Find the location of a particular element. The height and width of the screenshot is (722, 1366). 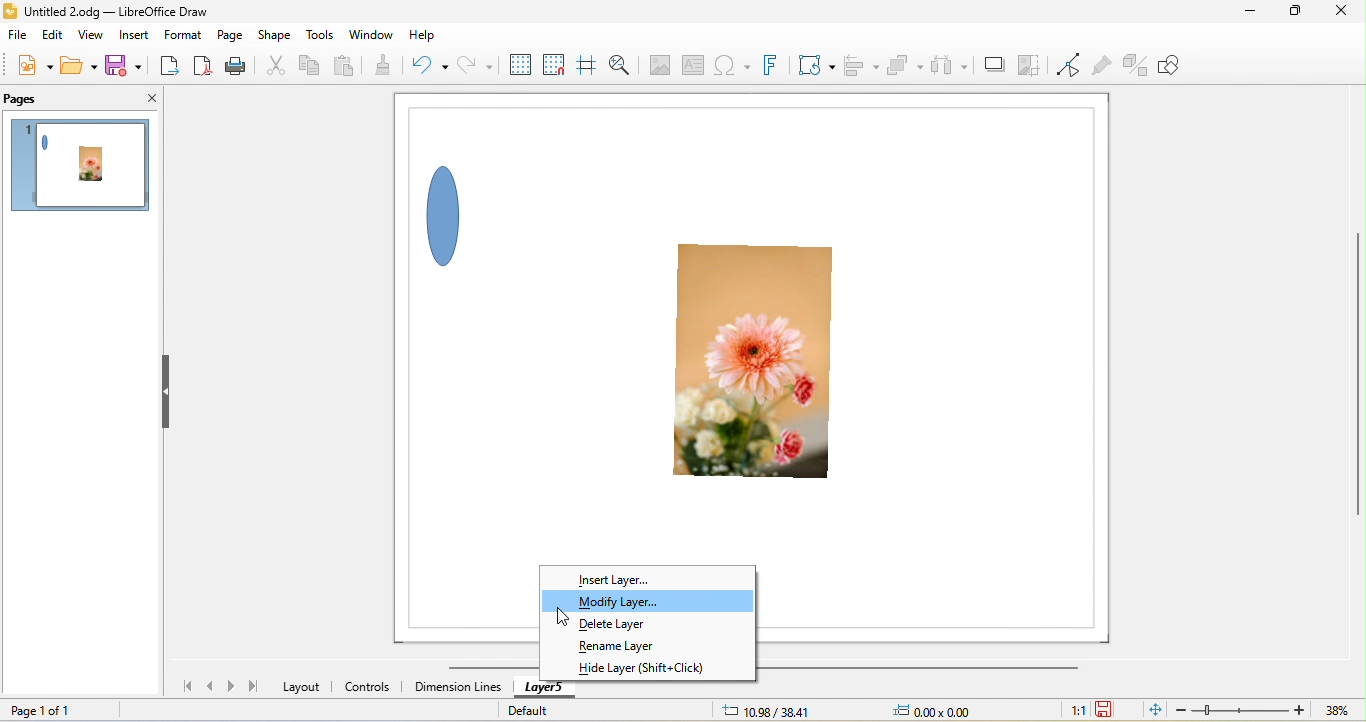

view is located at coordinates (91, 37).